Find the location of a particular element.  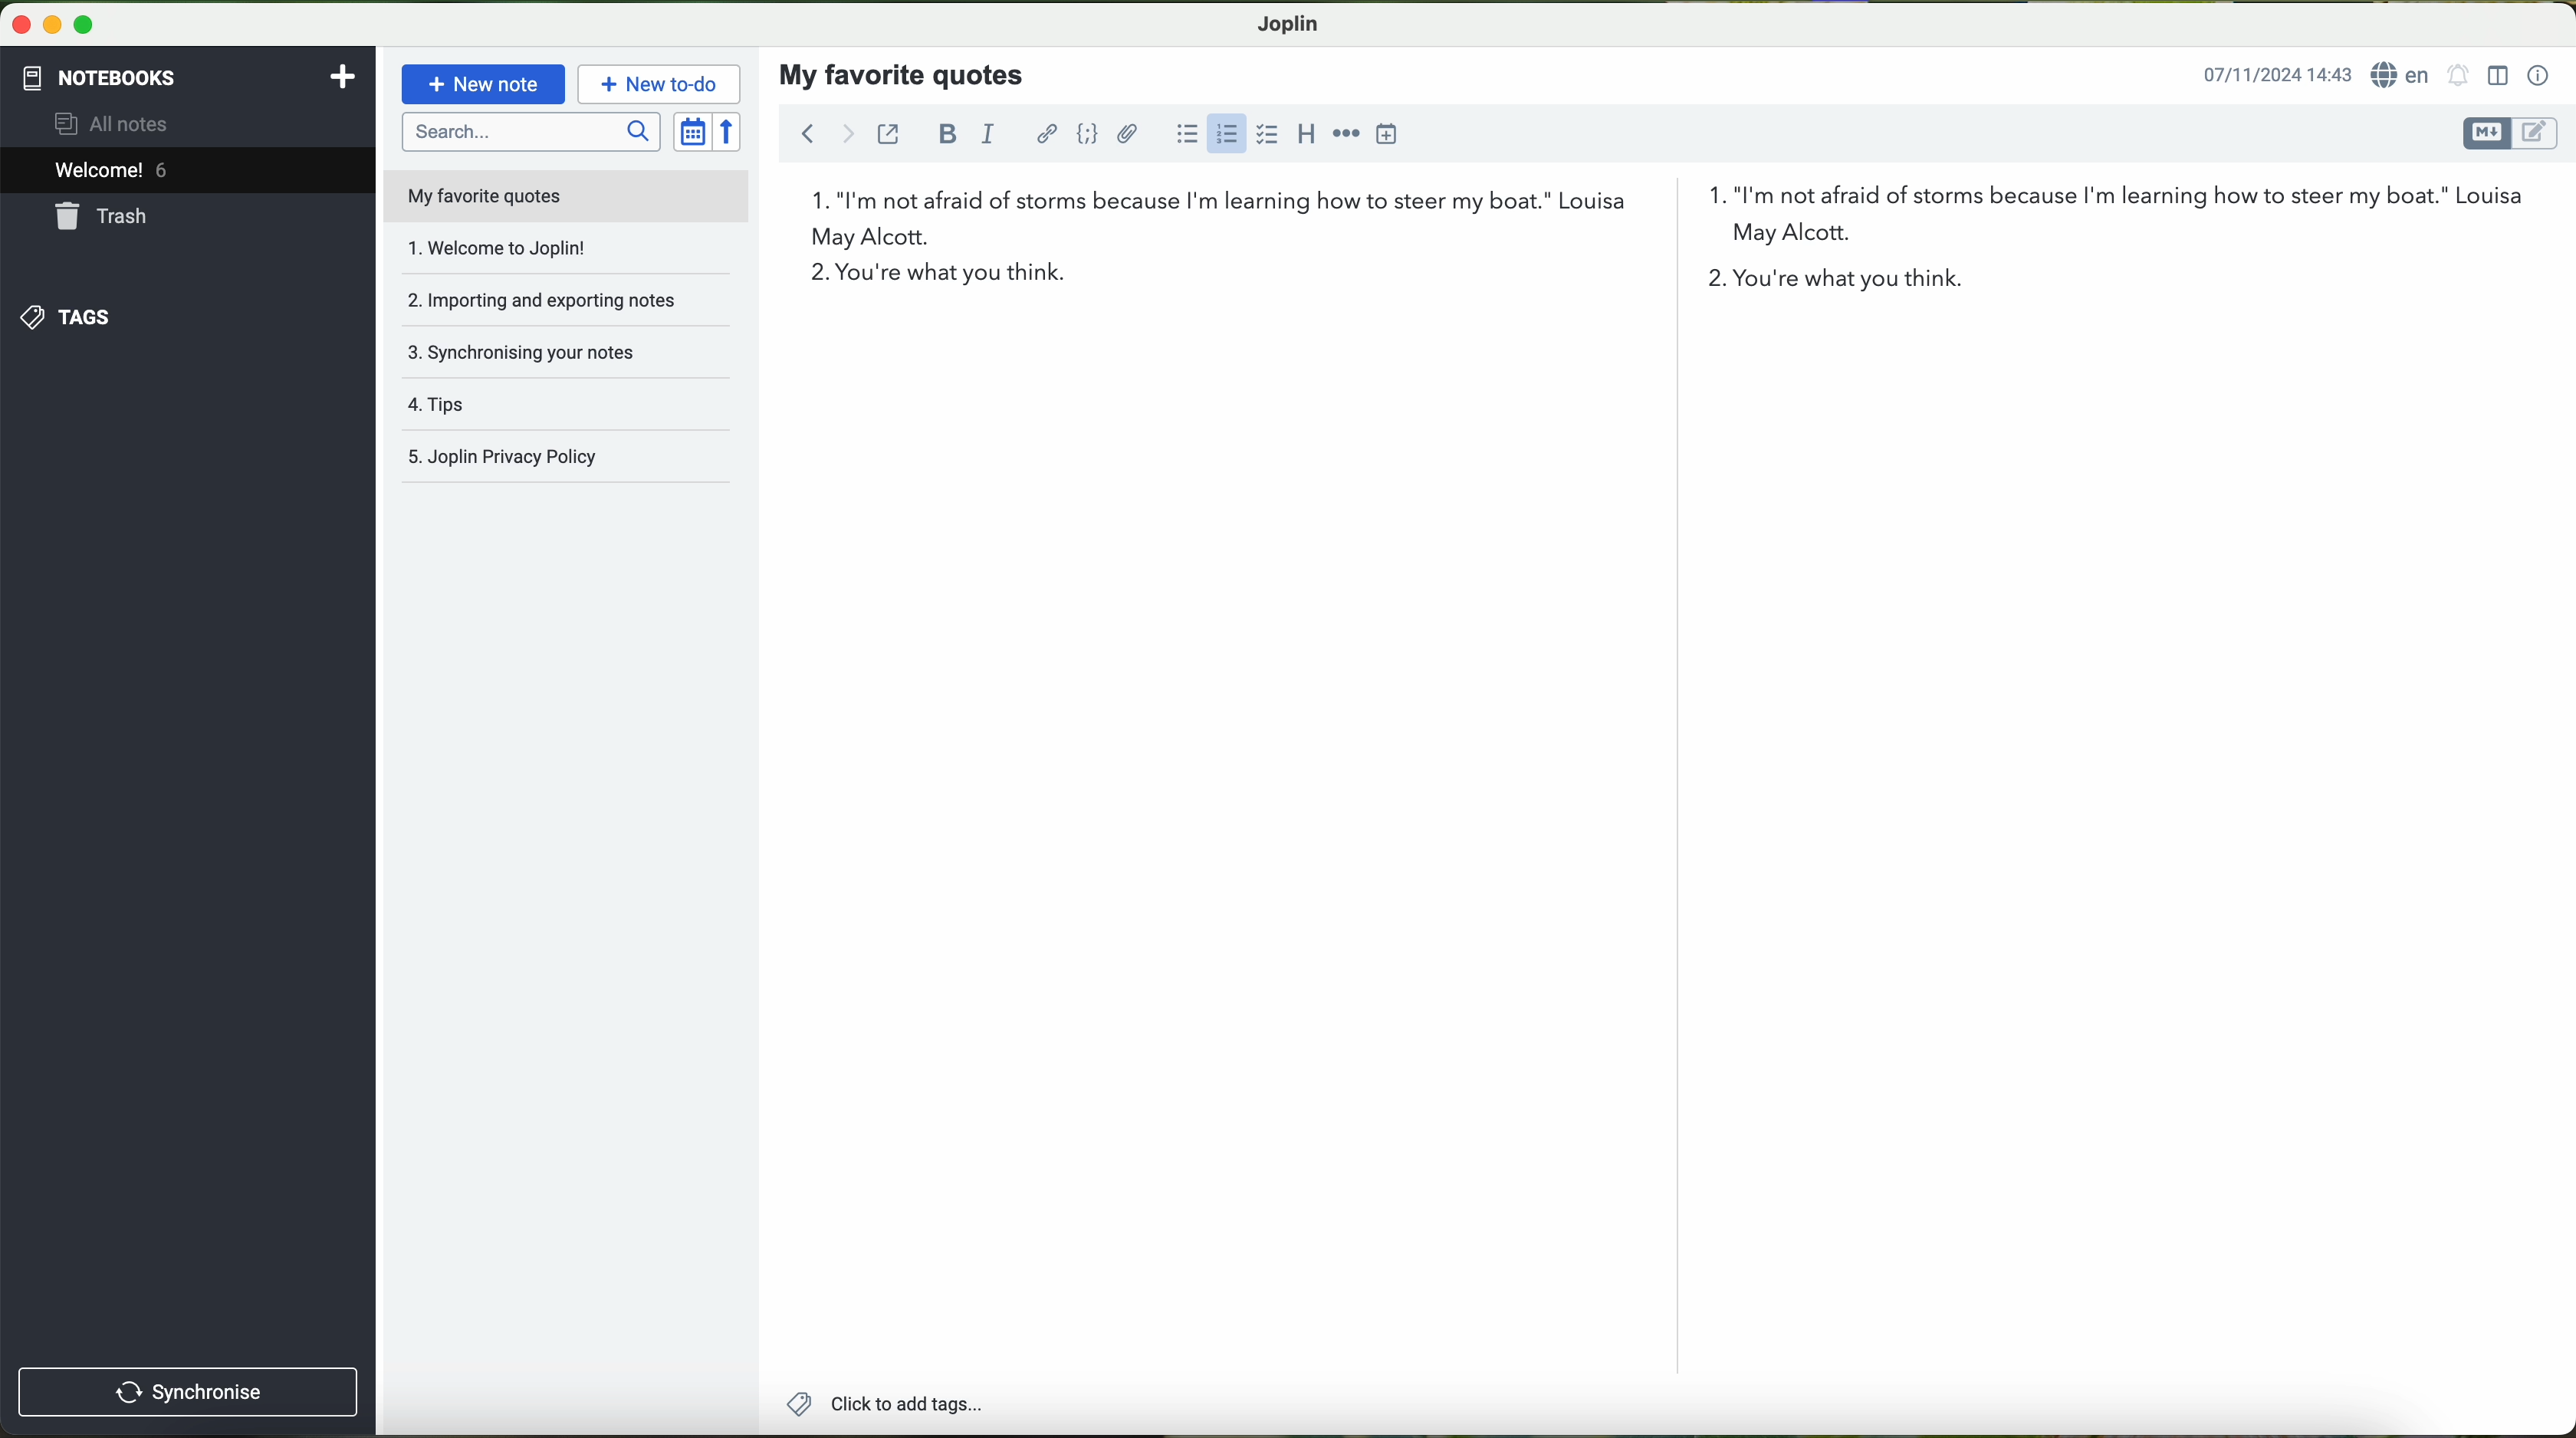

toggle editor layout is located at coordinates (2497, 76).